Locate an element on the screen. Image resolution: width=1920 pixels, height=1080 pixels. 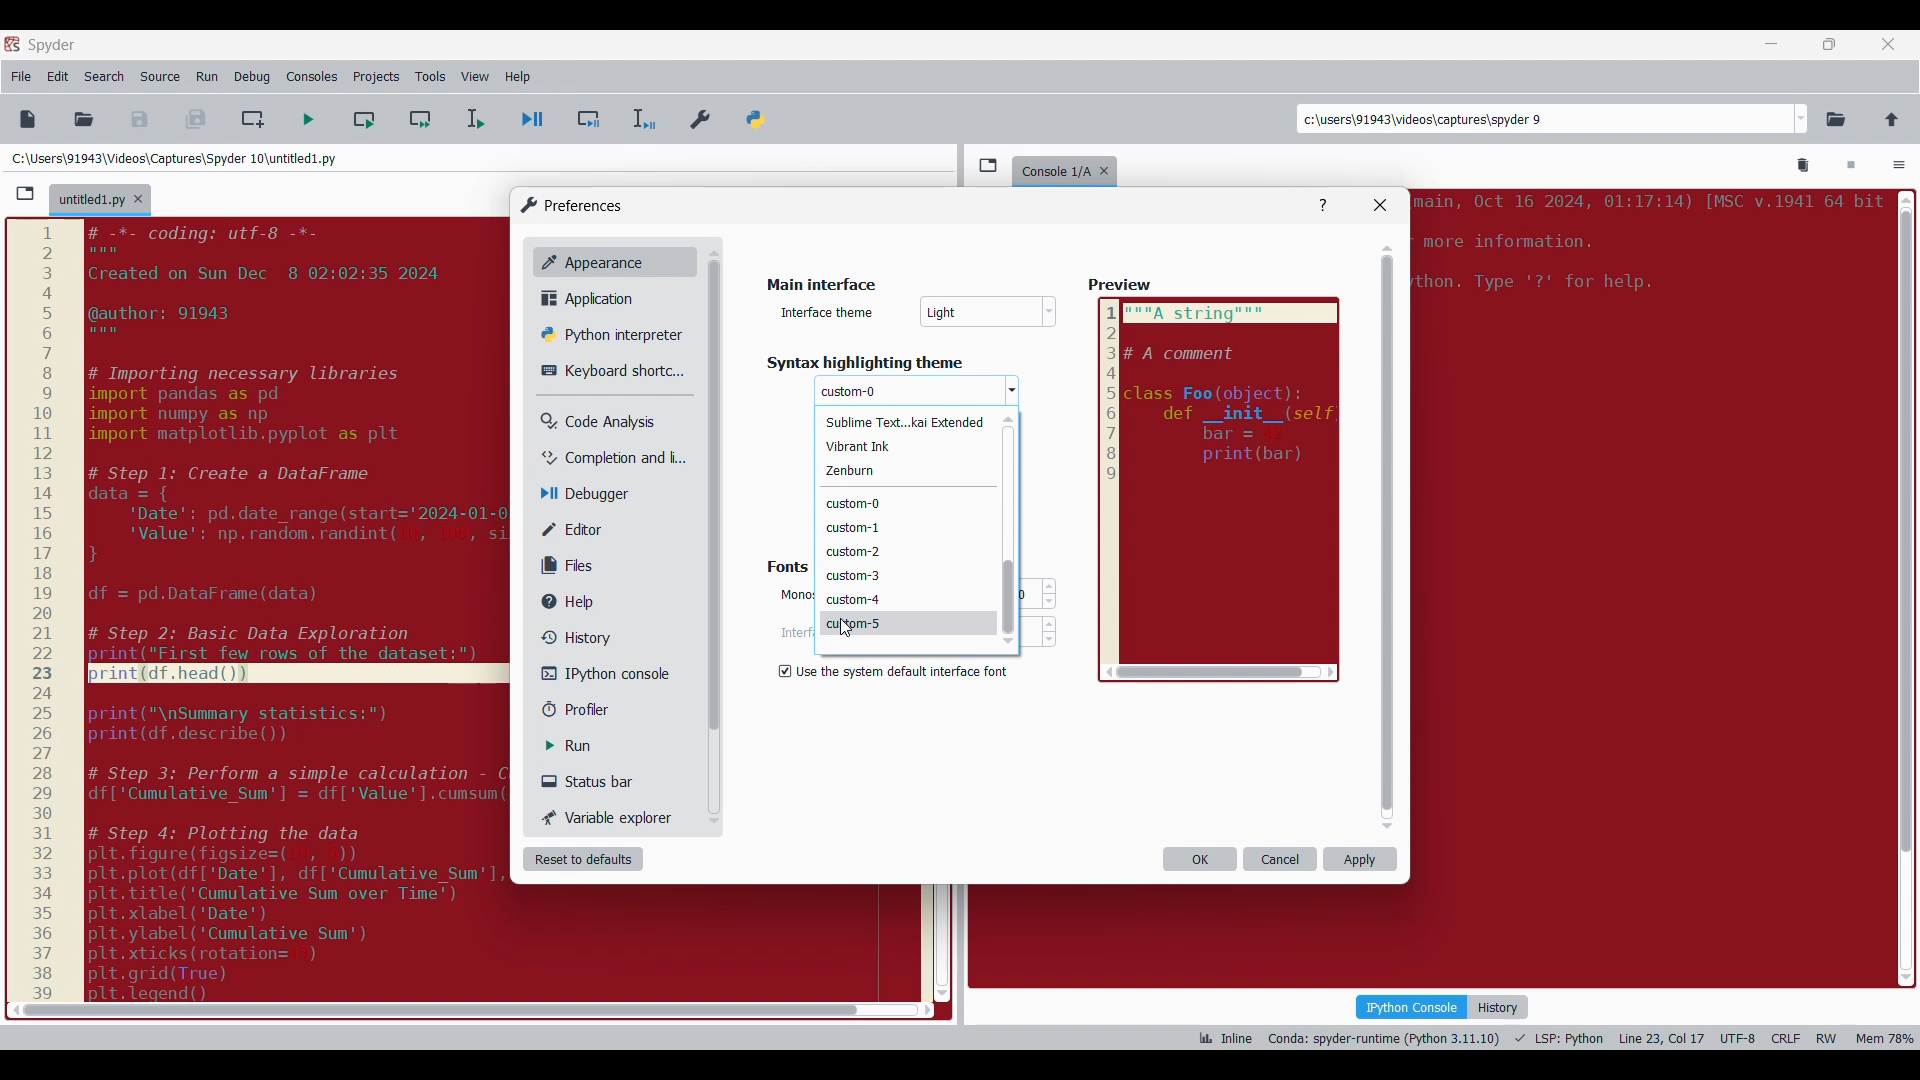
Theme highlighted by cursor is located at coordinates (908, 623).